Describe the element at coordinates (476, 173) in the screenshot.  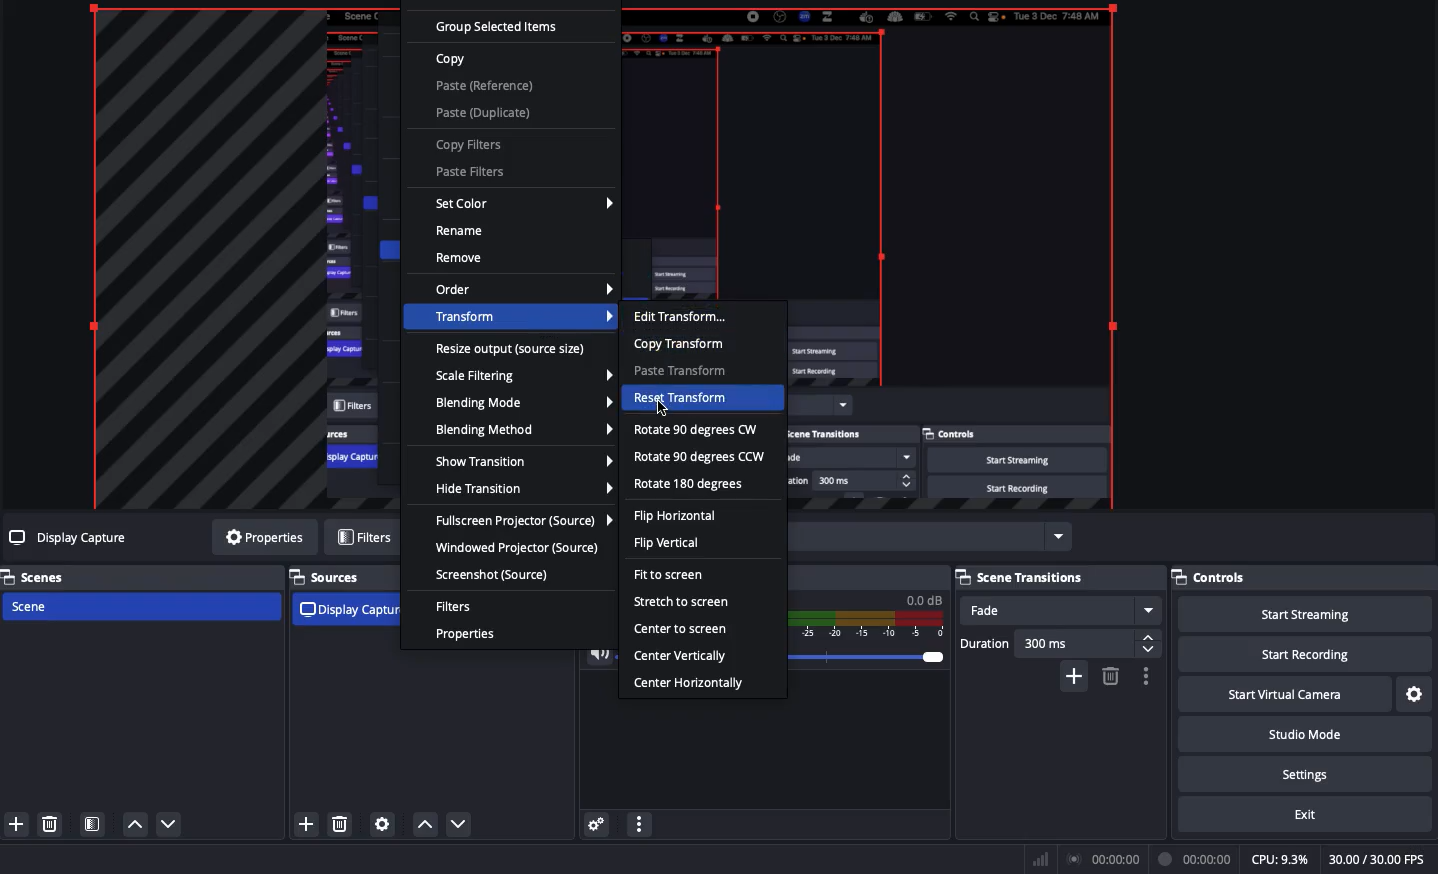
I see `Paste filters` at that location.